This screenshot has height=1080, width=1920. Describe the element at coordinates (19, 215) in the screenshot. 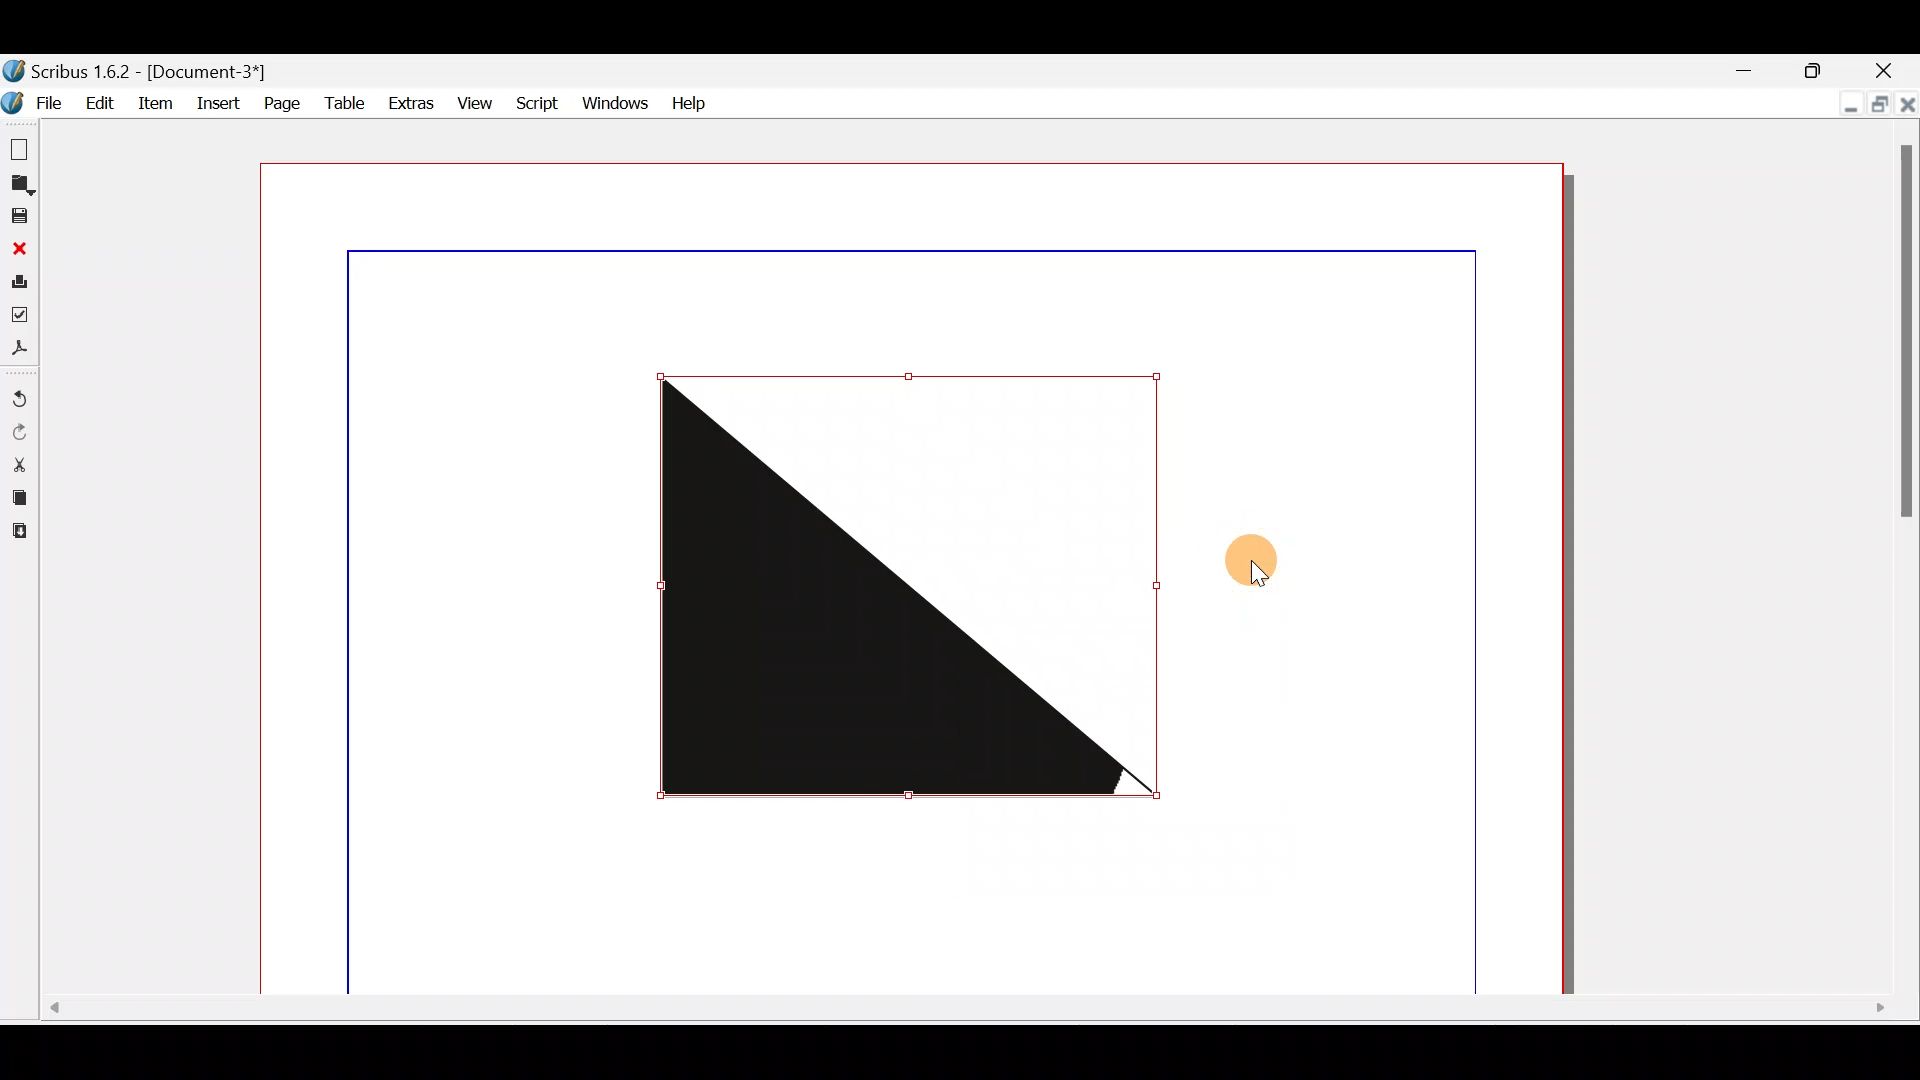

I see `Save` at that location.